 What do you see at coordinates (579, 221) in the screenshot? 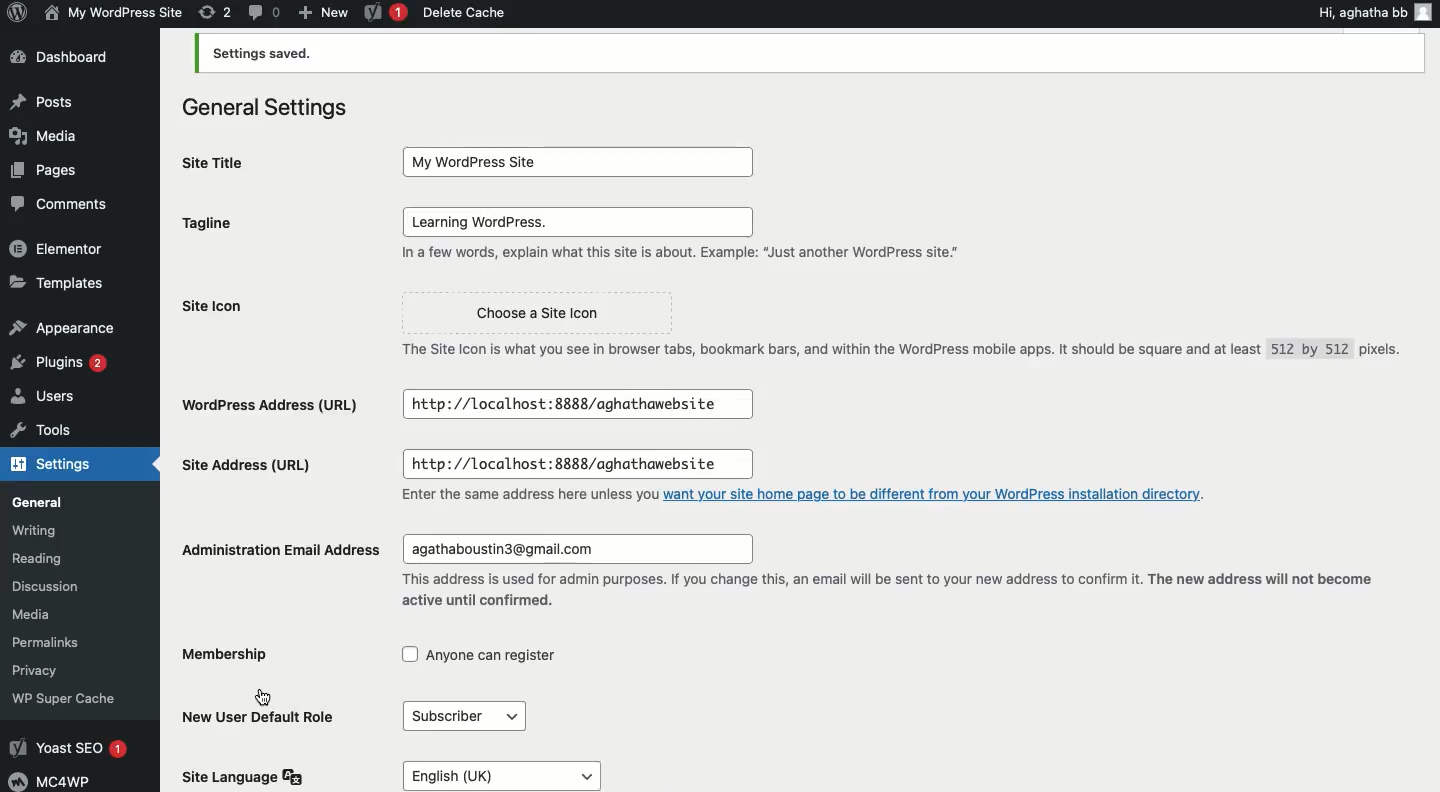
I see `Learning wordpress.` at bounding box center [579, 221].